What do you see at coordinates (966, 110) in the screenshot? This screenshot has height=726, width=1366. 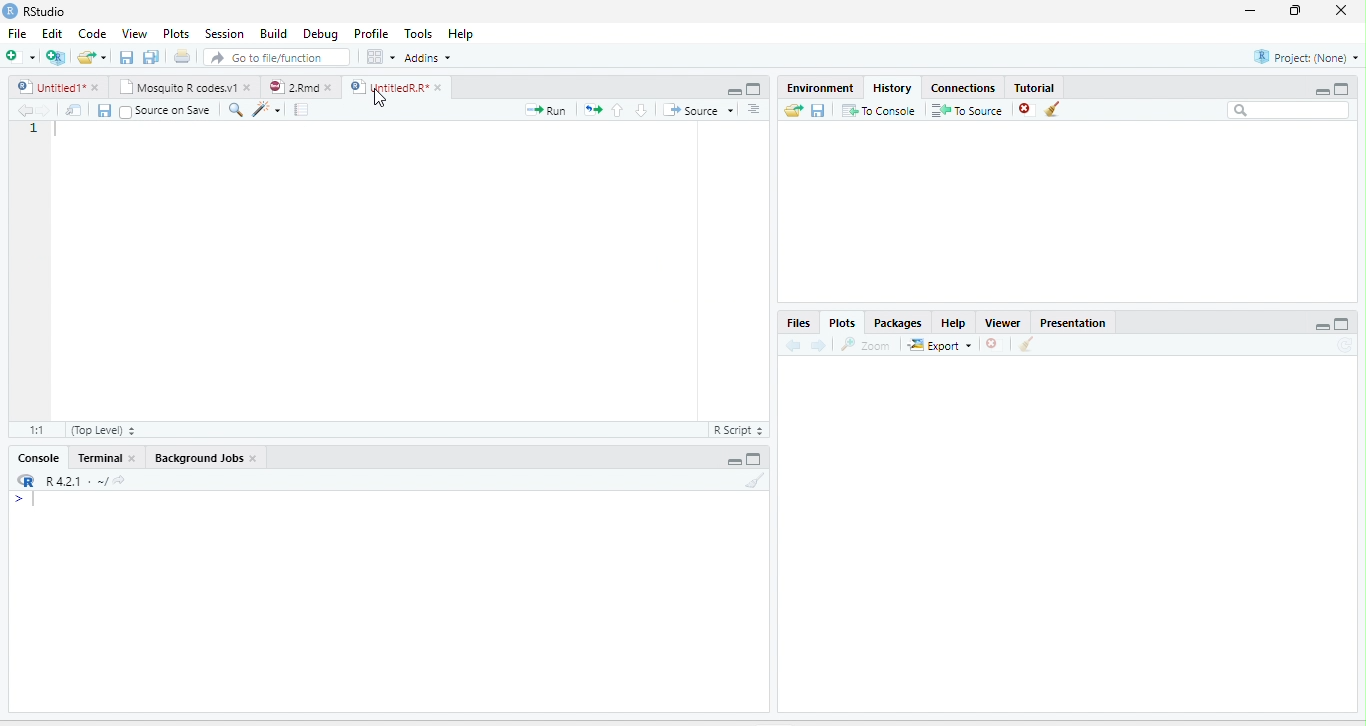 I see `To Source` at bounding box center [966, 110].